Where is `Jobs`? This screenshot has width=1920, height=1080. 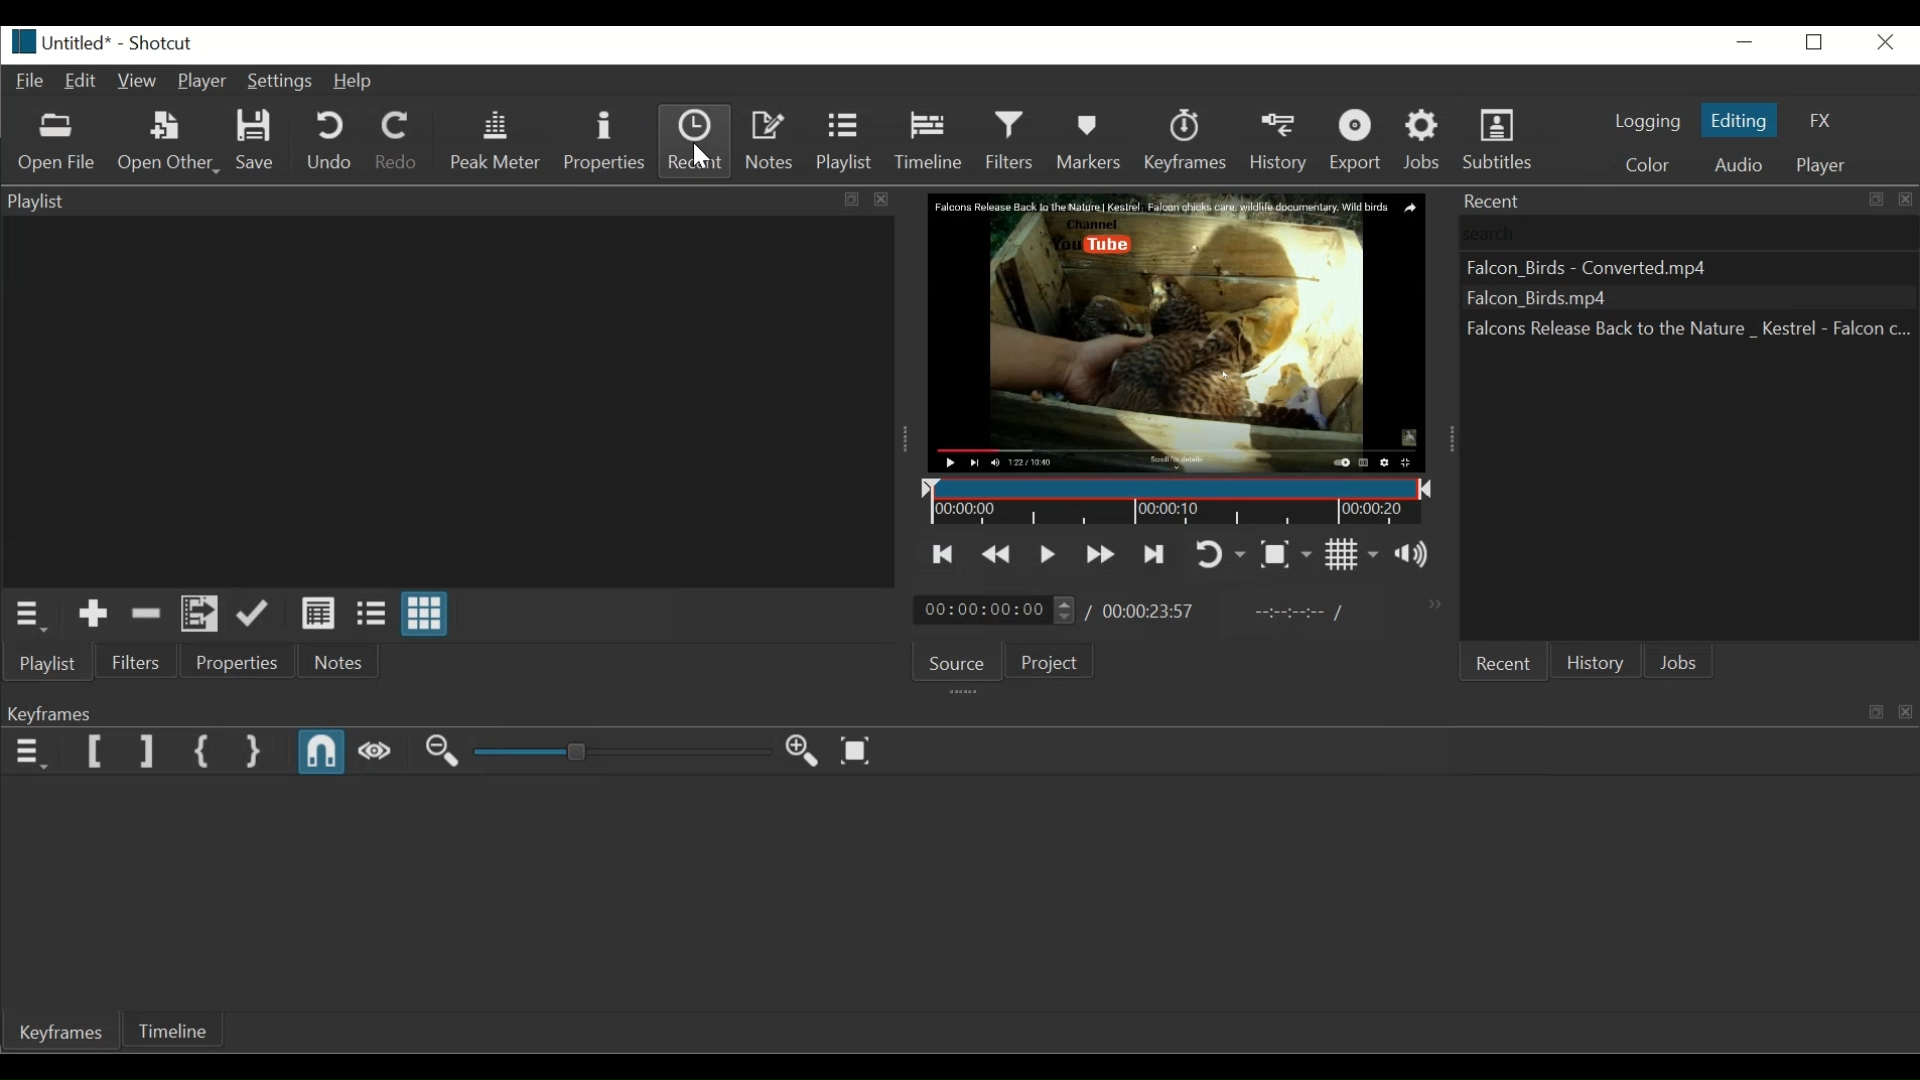
Jobs is located at coordinates (1425, 141).